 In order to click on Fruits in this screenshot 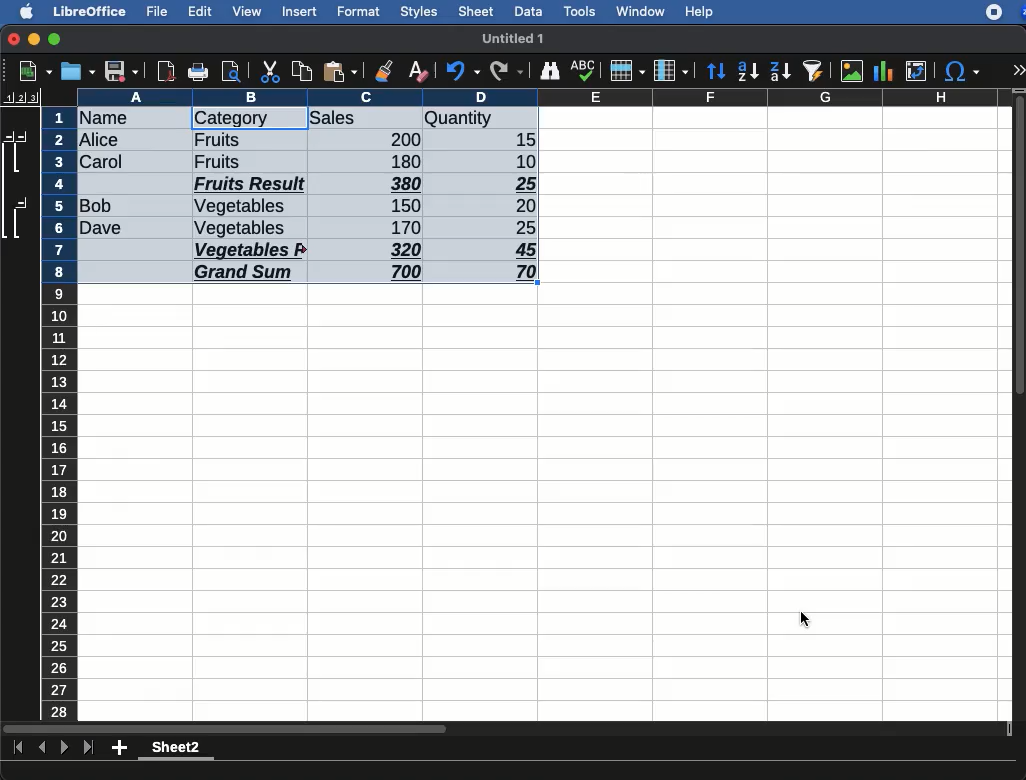, I will do `click(215, 161)`.